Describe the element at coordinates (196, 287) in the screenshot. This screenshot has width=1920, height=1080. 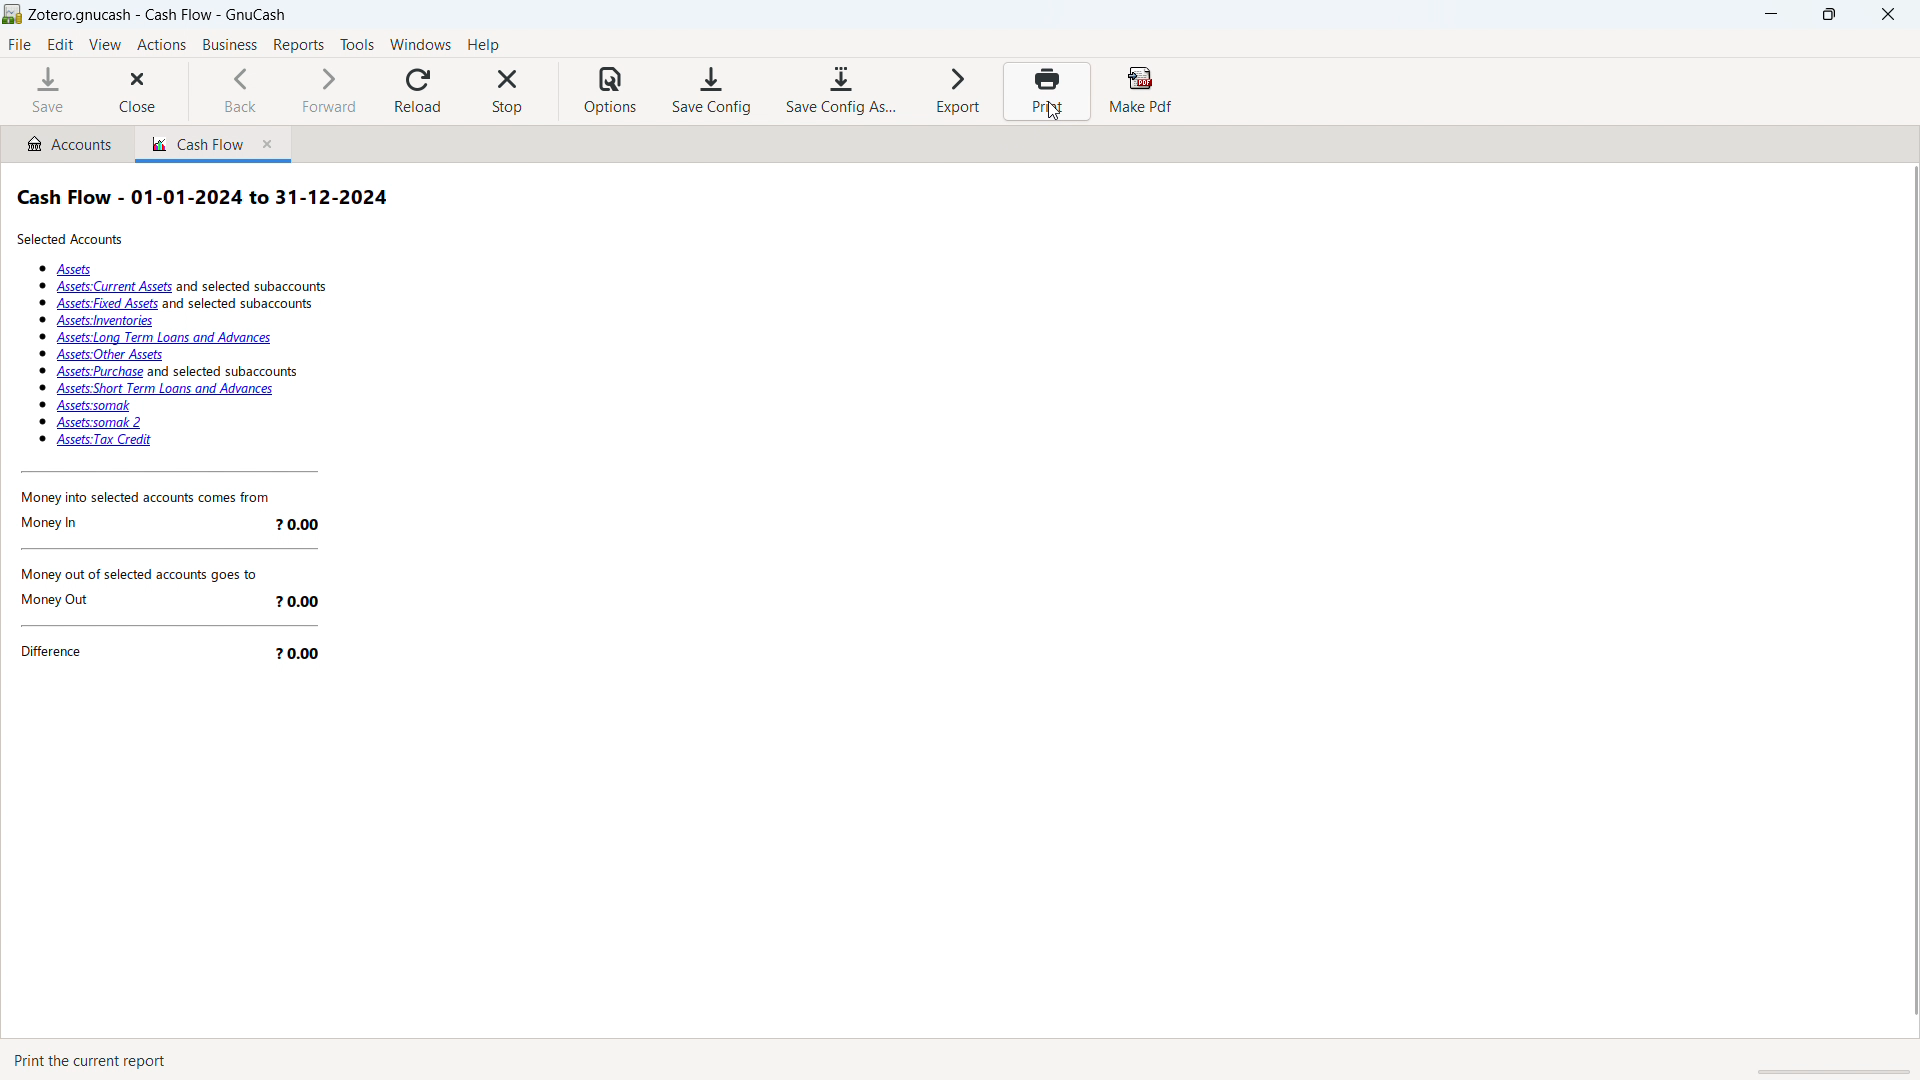
I see `assets: current assets` at that location.